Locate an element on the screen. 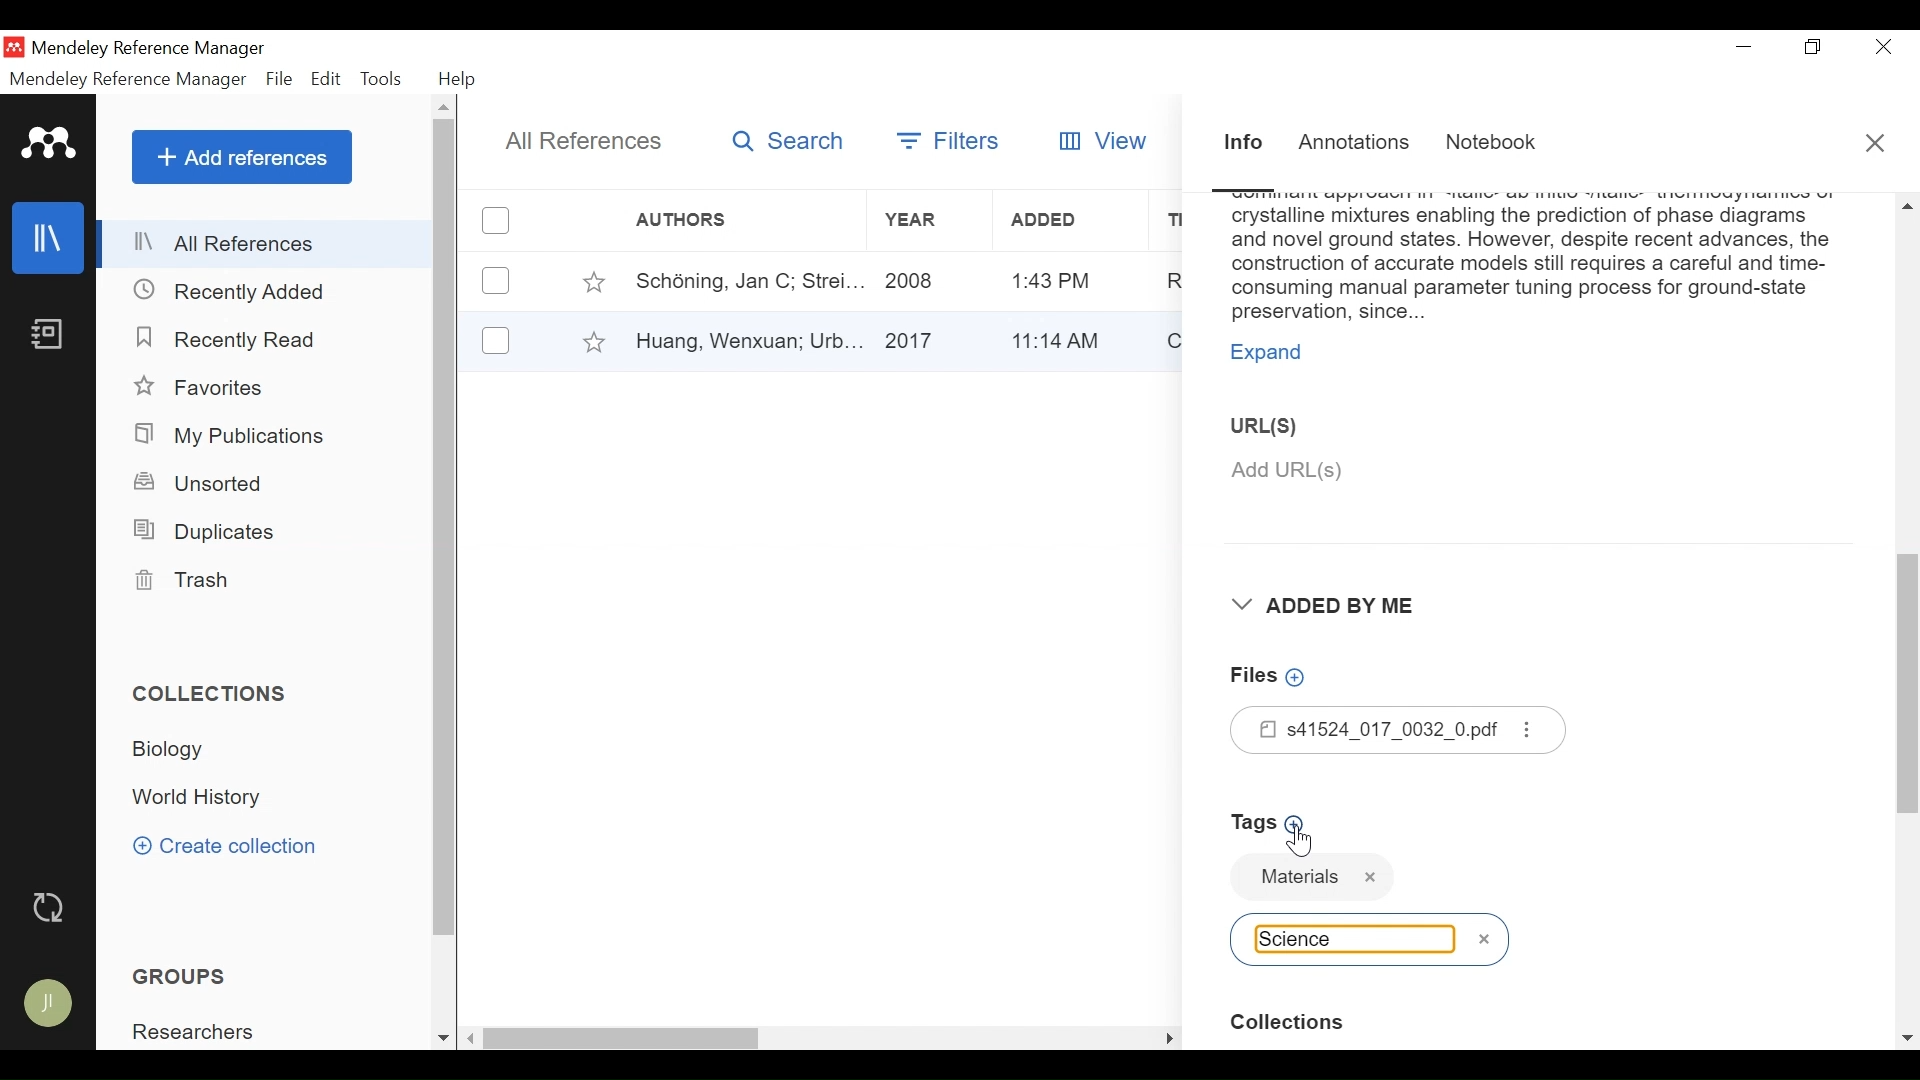  Files is located at coordinates (1400, 730).